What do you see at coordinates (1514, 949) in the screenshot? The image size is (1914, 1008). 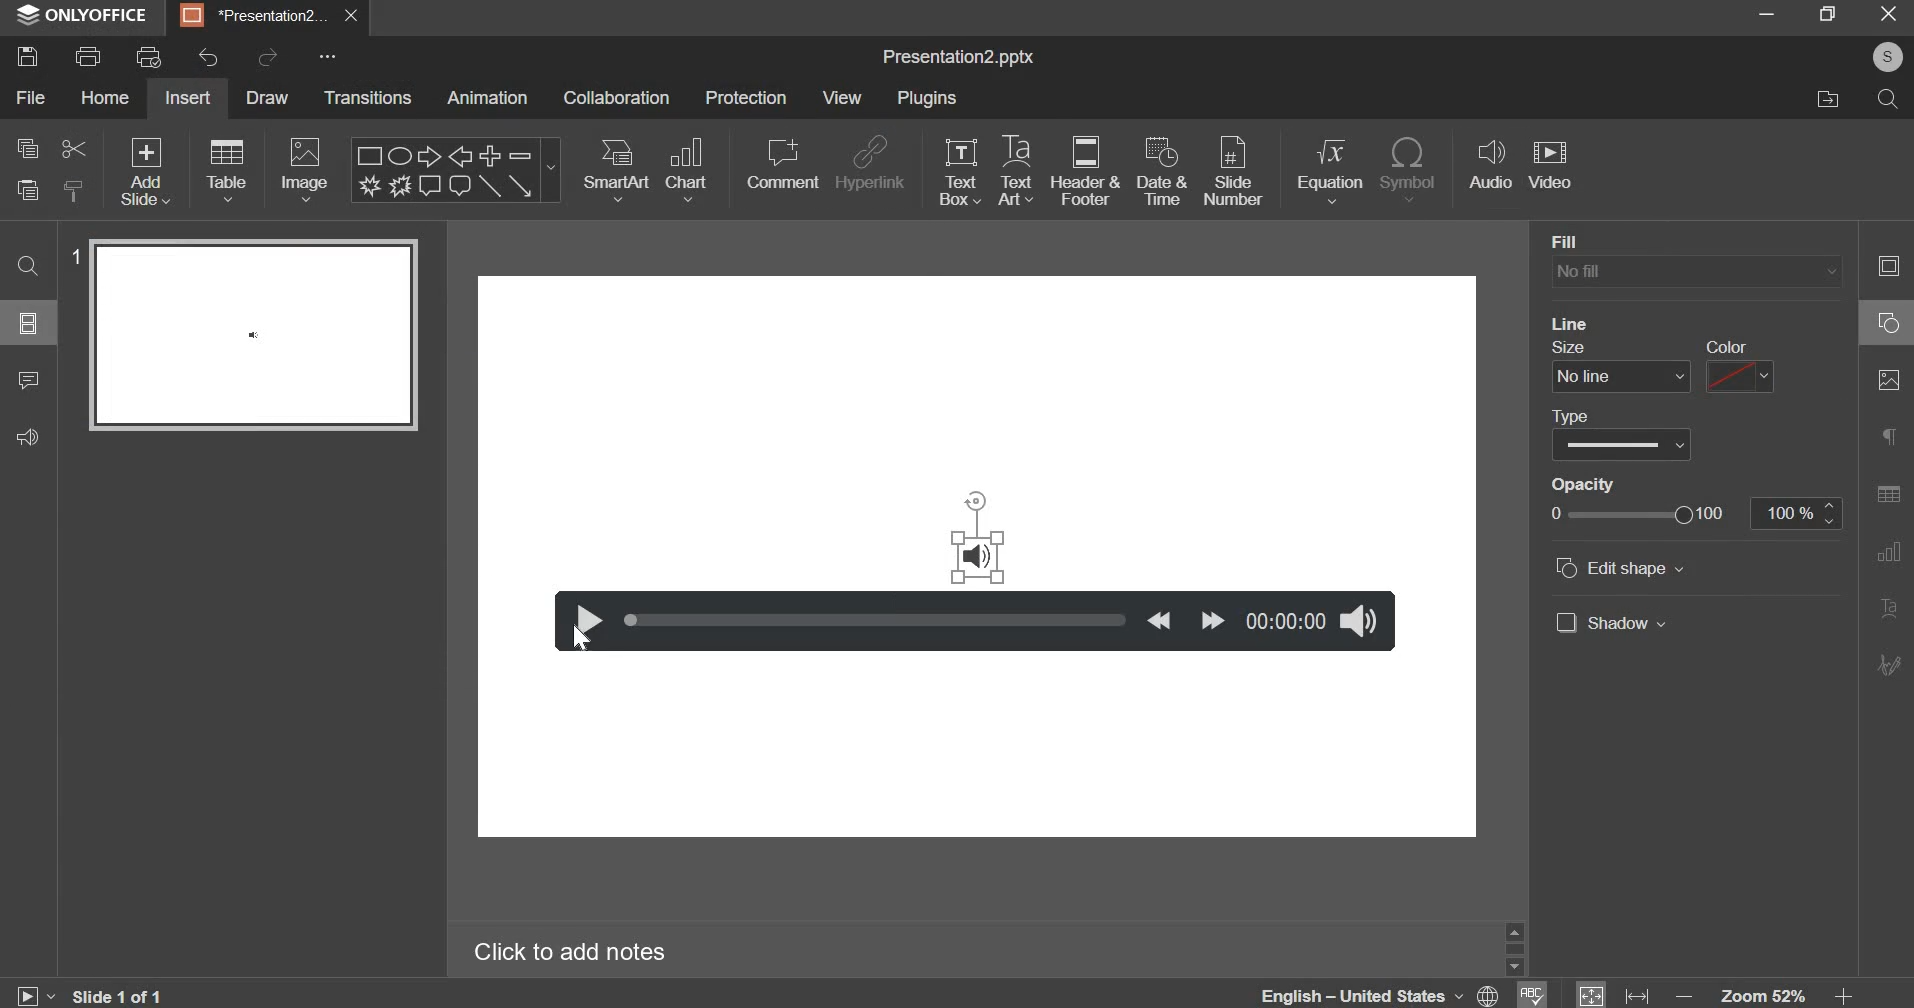 I see `scrollbar` at bounding box center [1514, 949].